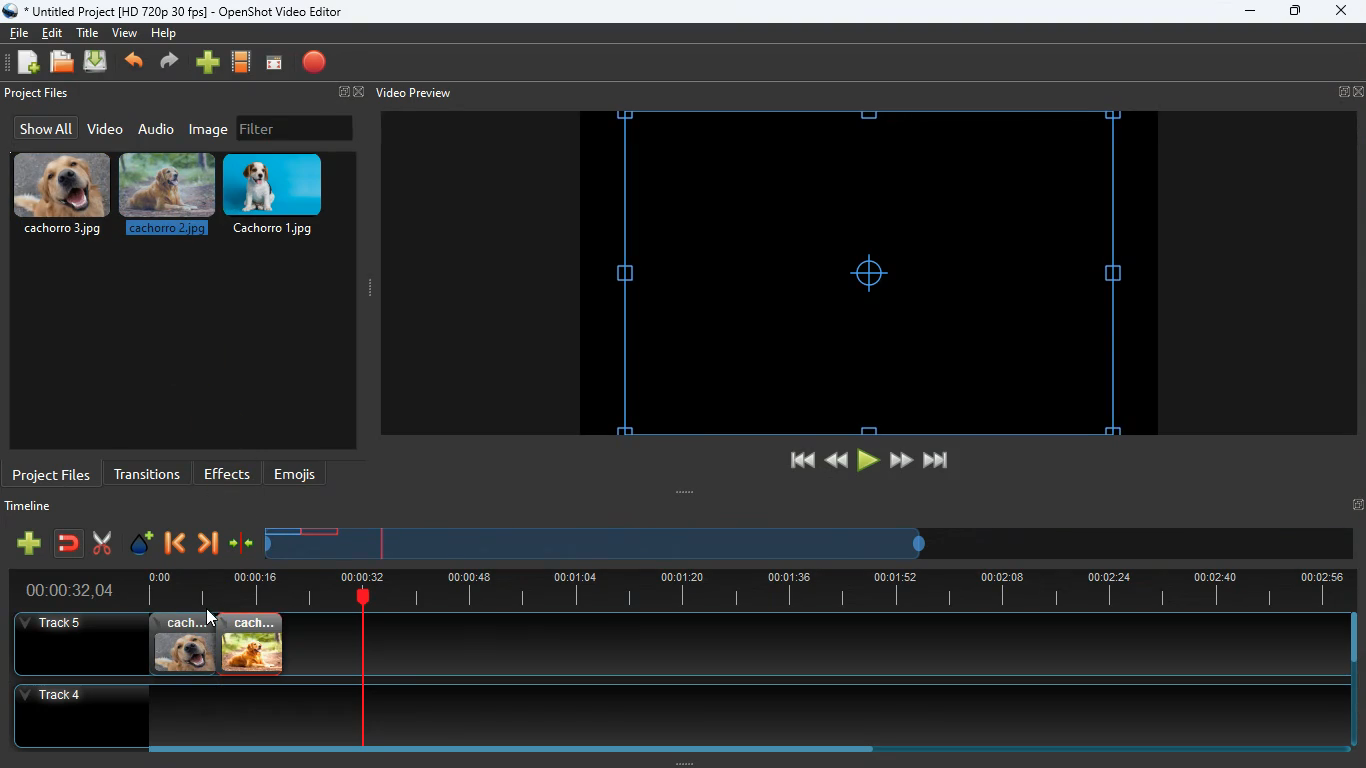  Describe the element at coordinates (147, 472) in the screenshot. I see `transitions` at that location.